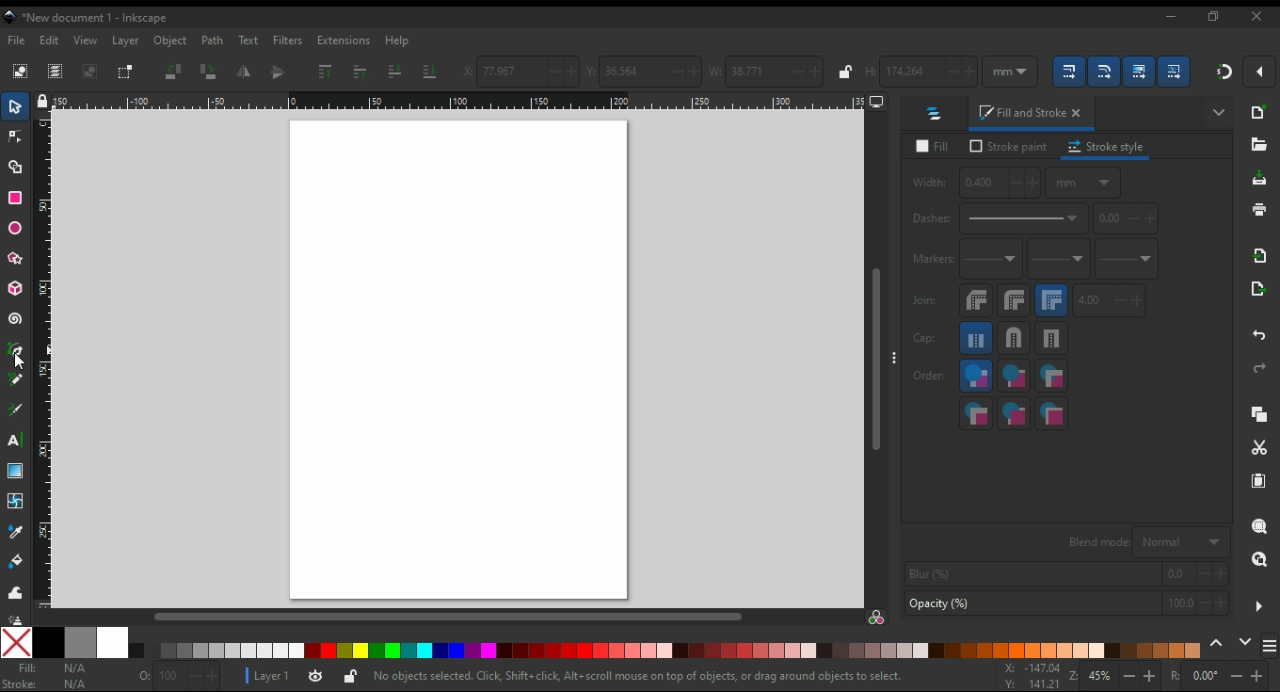  What do you see at coordinates (645, 71) in the screenshot?
I see `vertical coordinate of selection` at bounding box center [645, 71].